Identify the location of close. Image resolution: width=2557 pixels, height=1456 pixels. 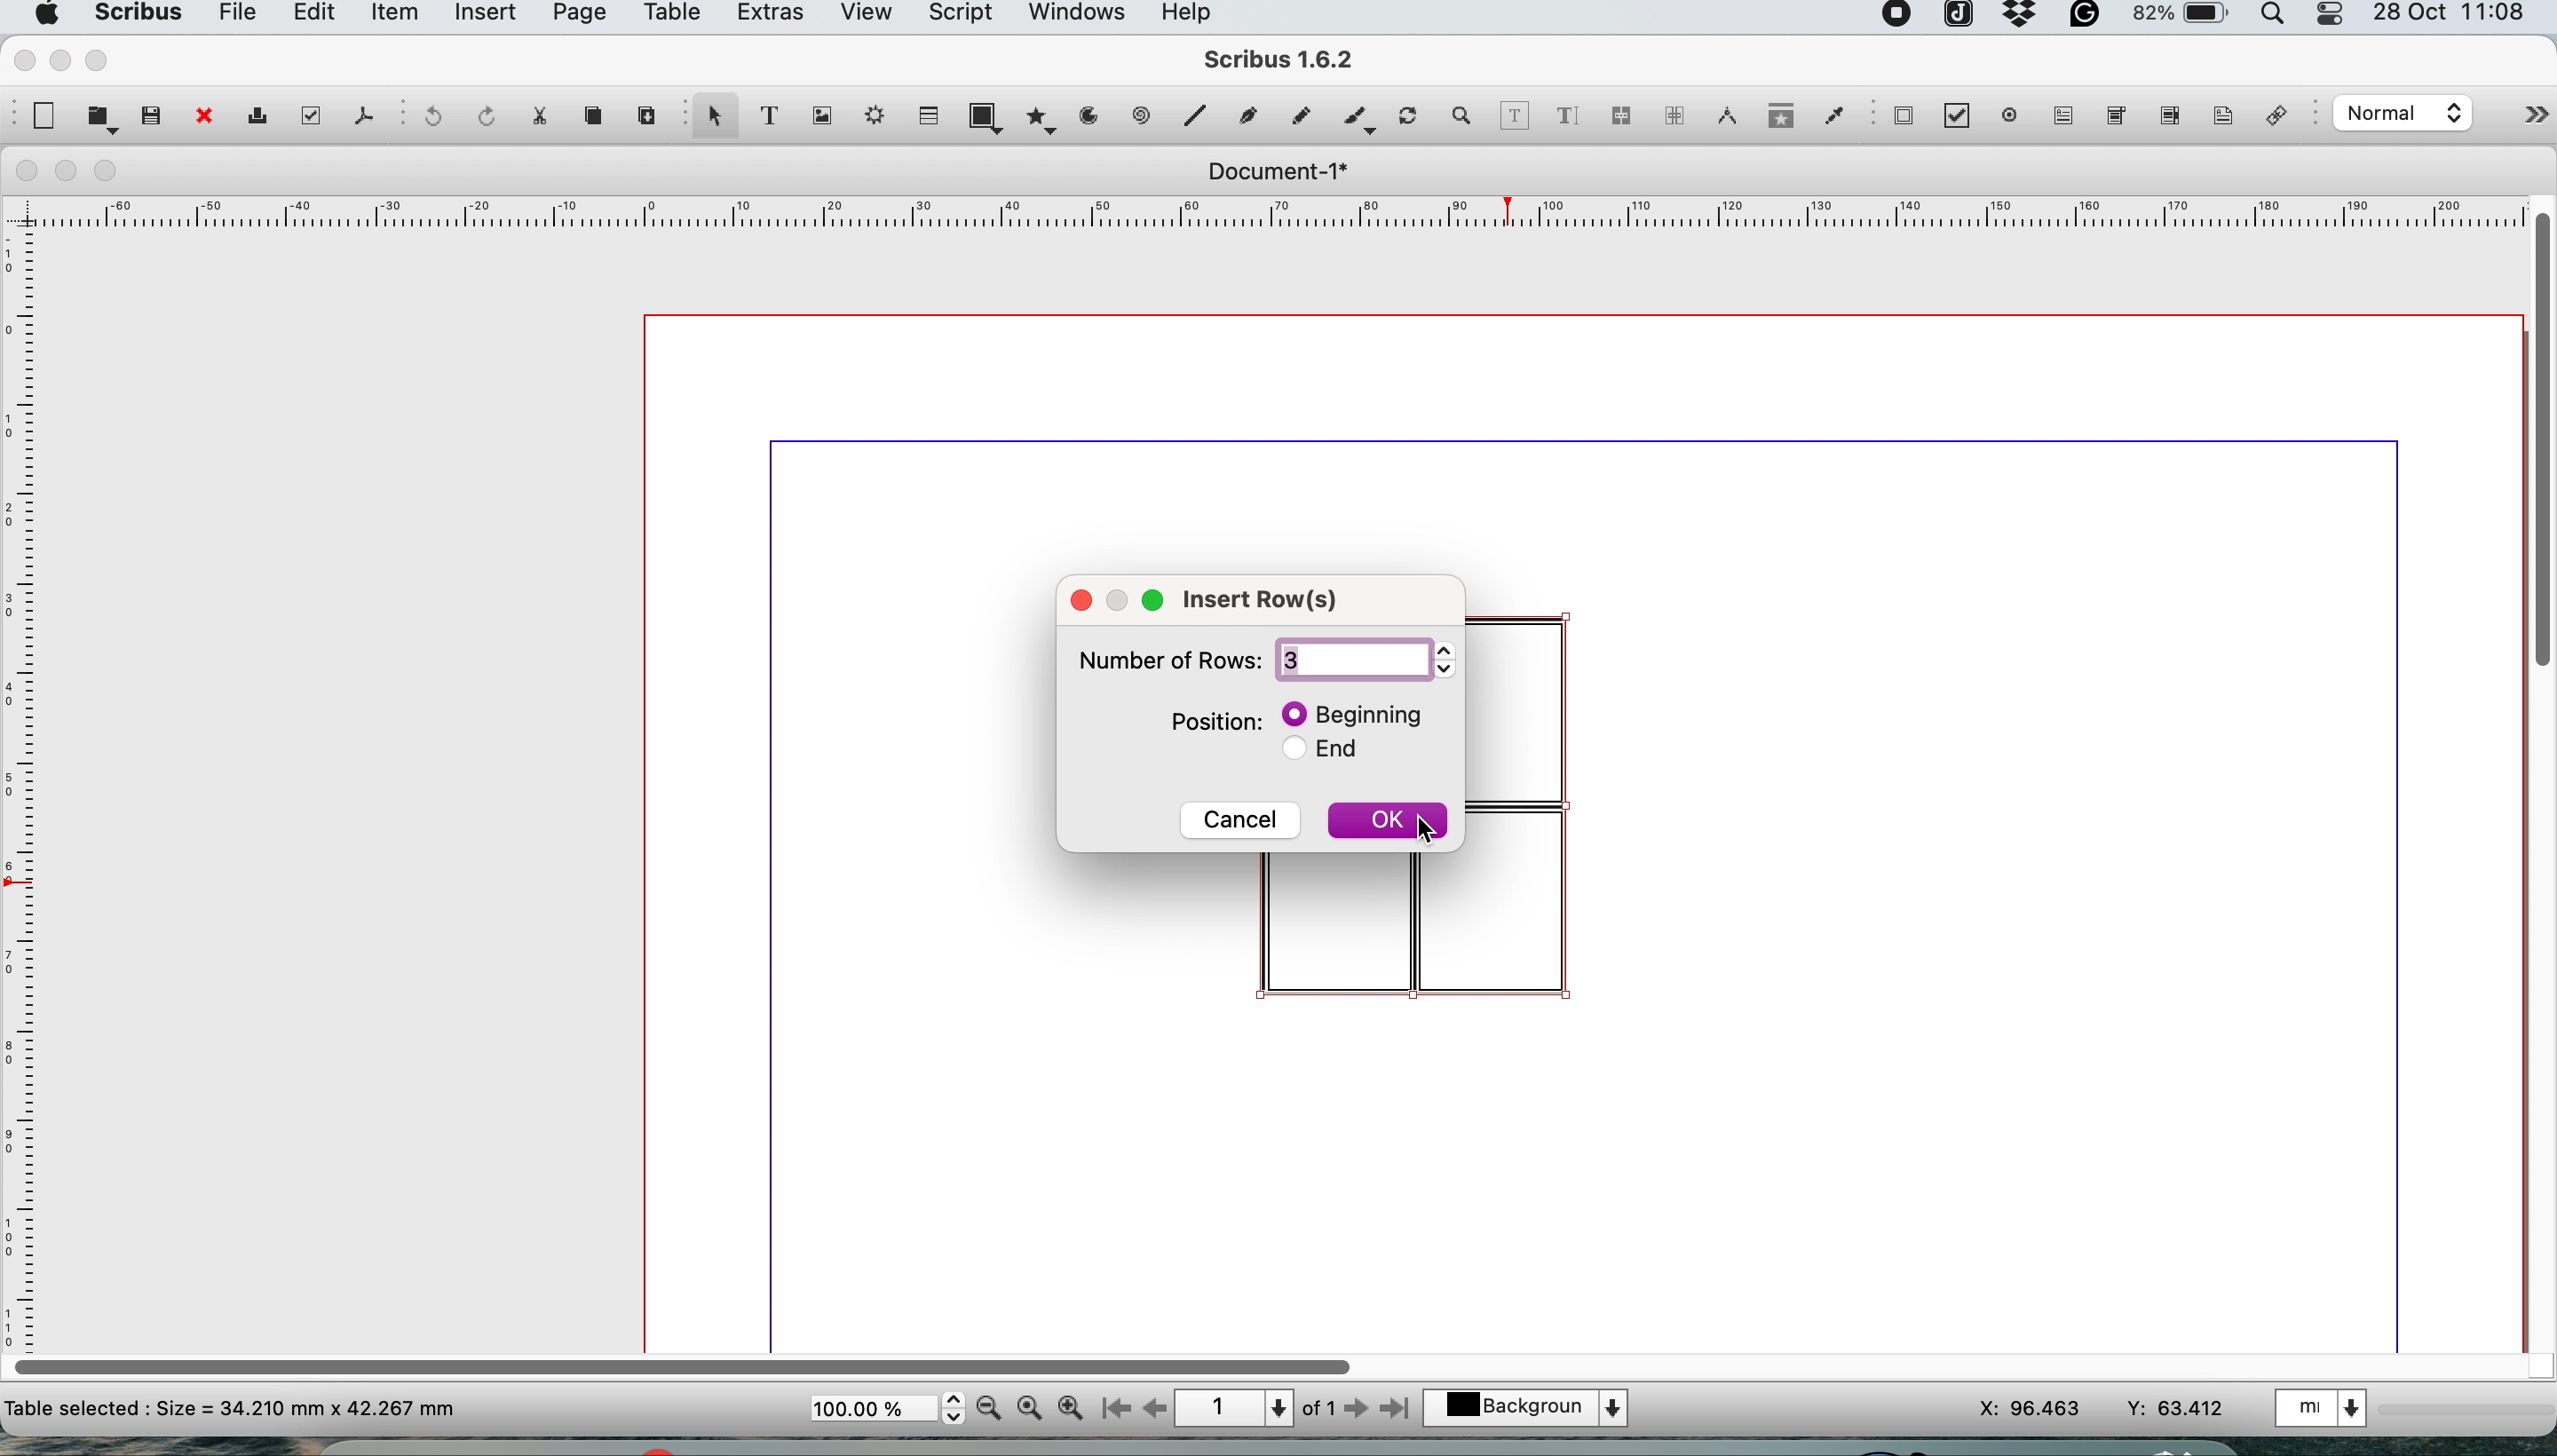
(202, 118).